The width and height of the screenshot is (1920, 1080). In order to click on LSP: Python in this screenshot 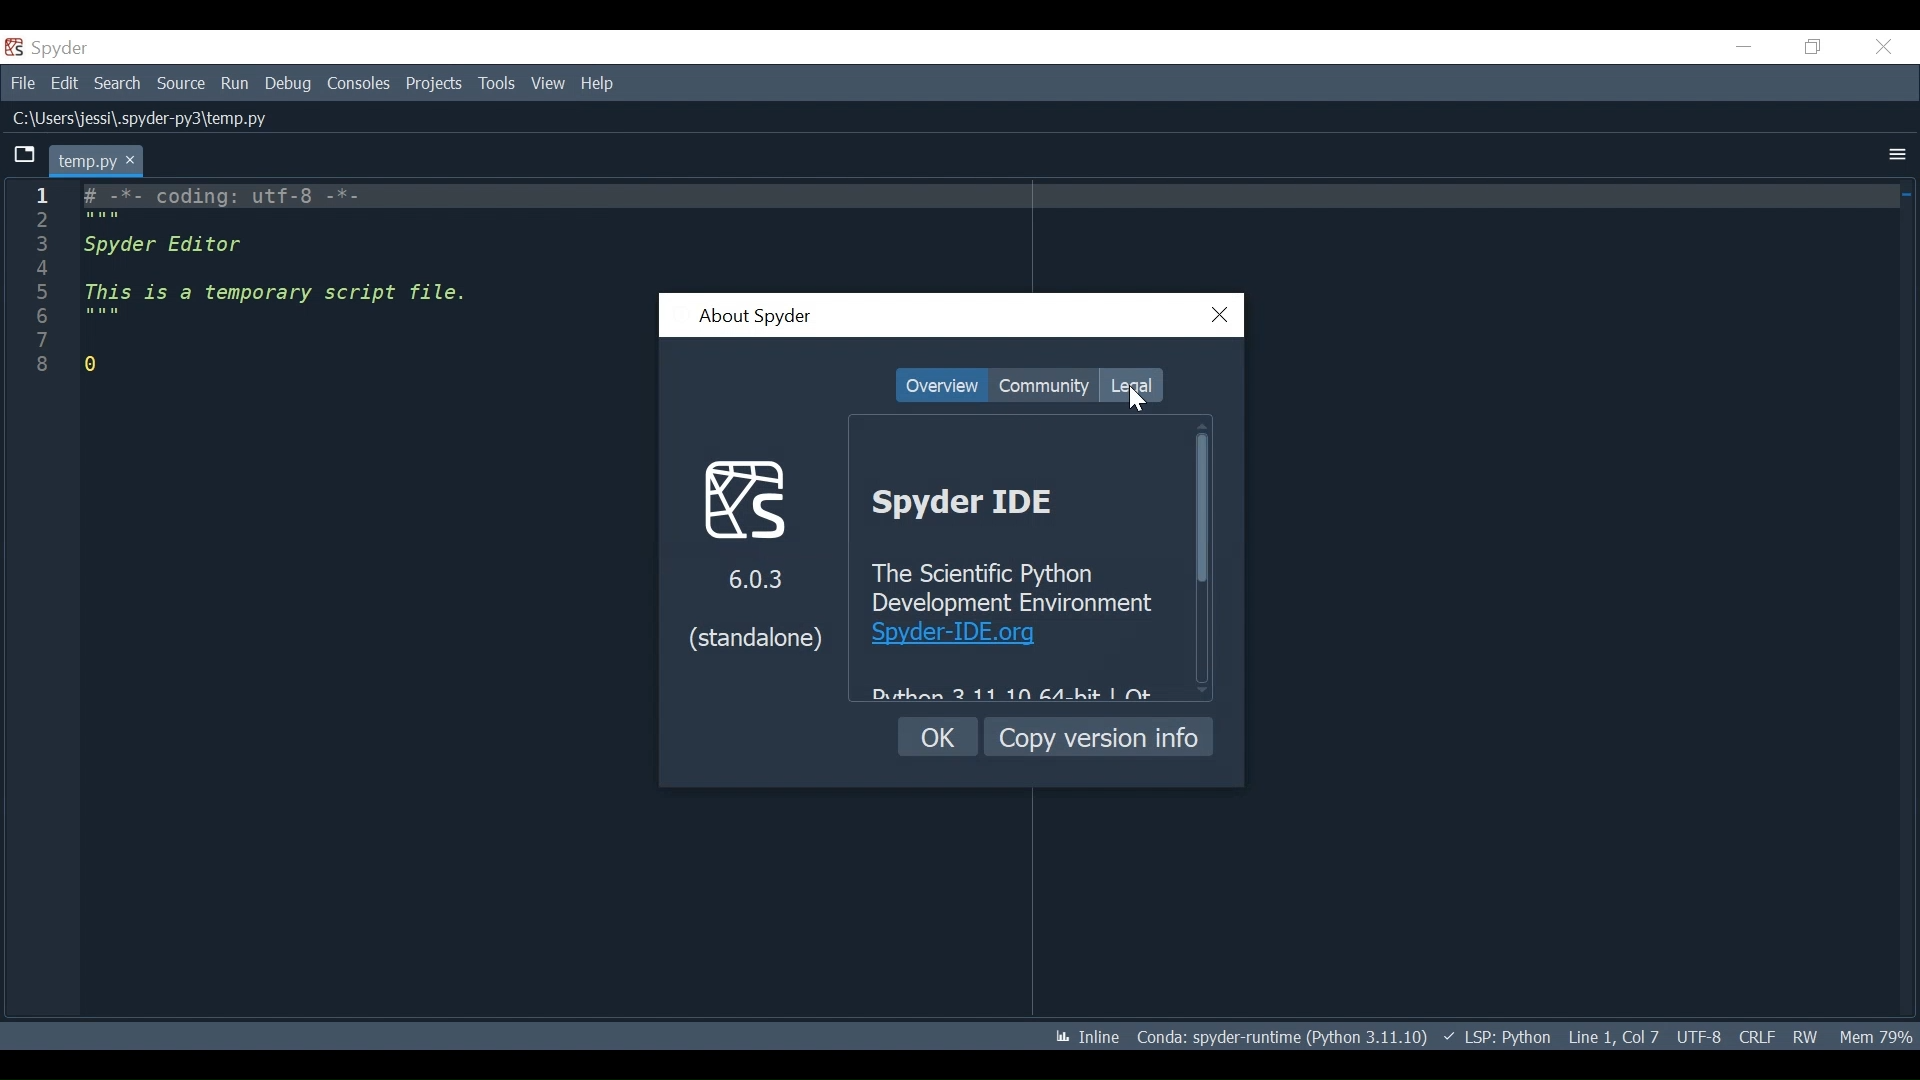, I will do `click(1497, 1038)`.